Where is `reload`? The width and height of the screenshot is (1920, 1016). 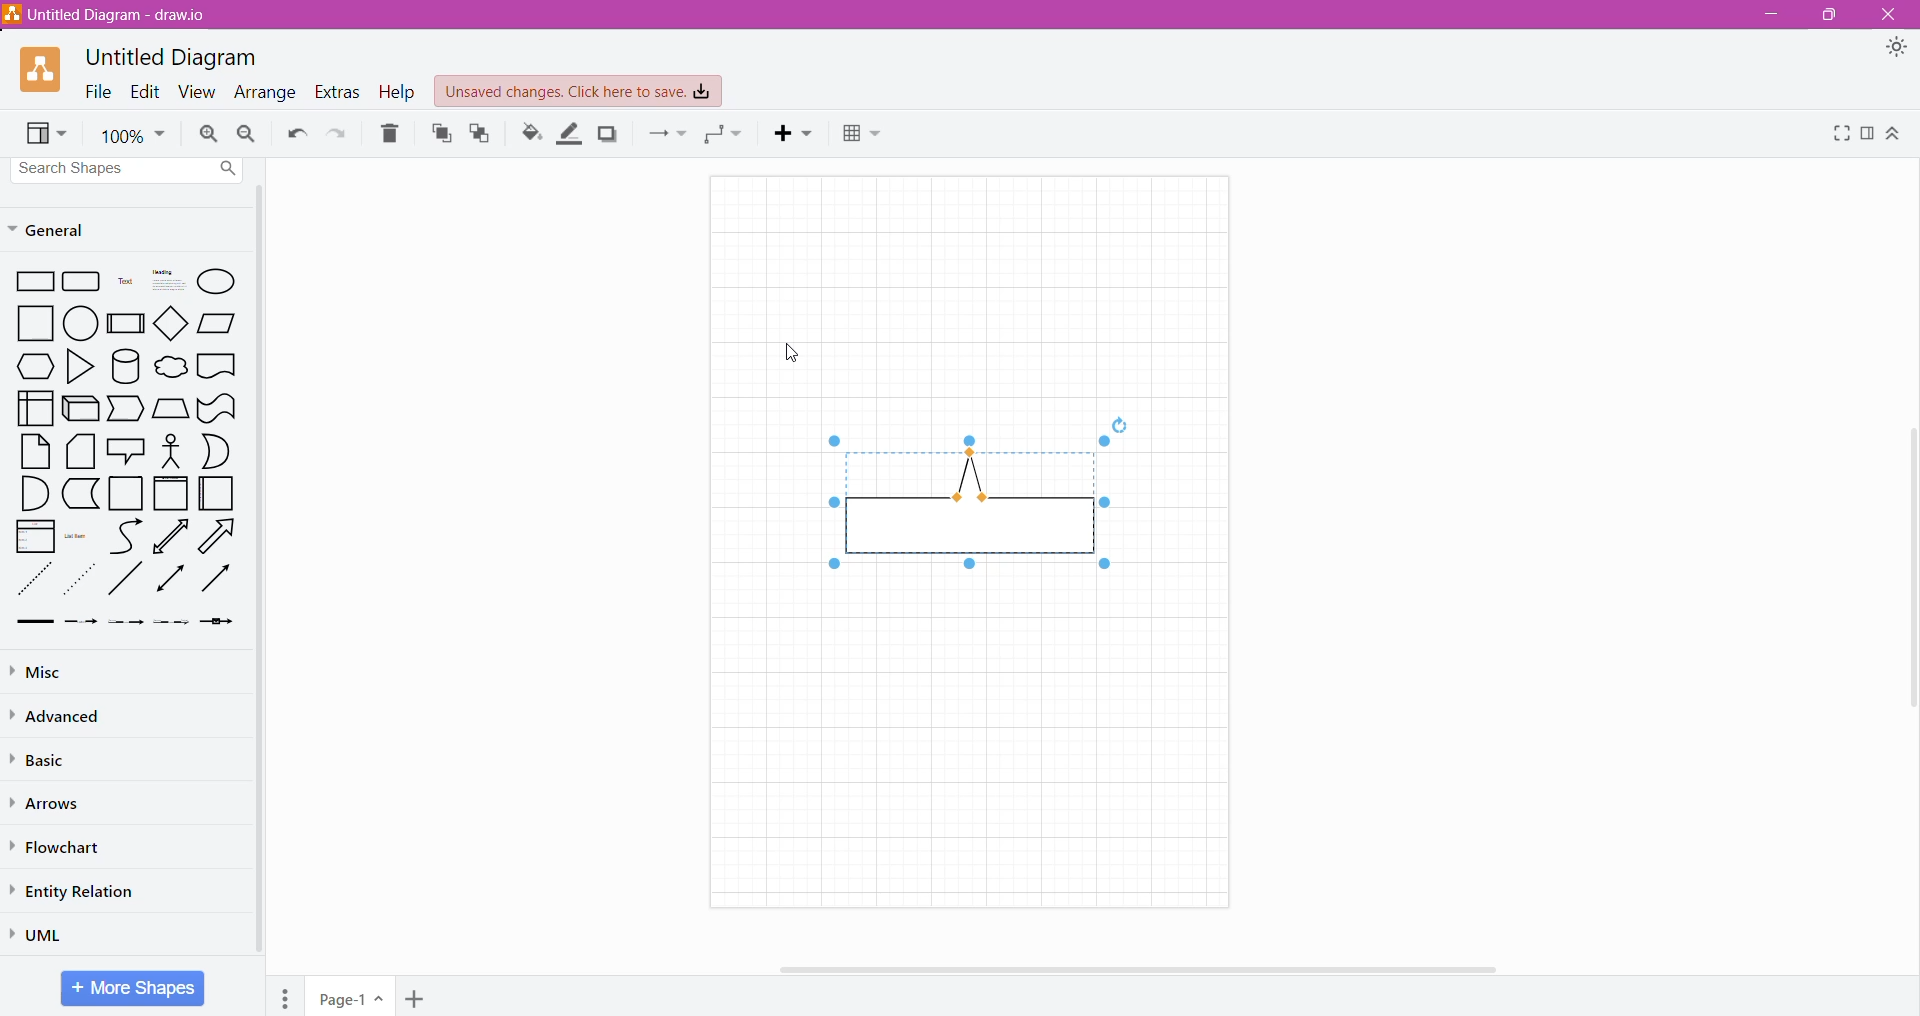
reload is located at coordinates (1115, 422).